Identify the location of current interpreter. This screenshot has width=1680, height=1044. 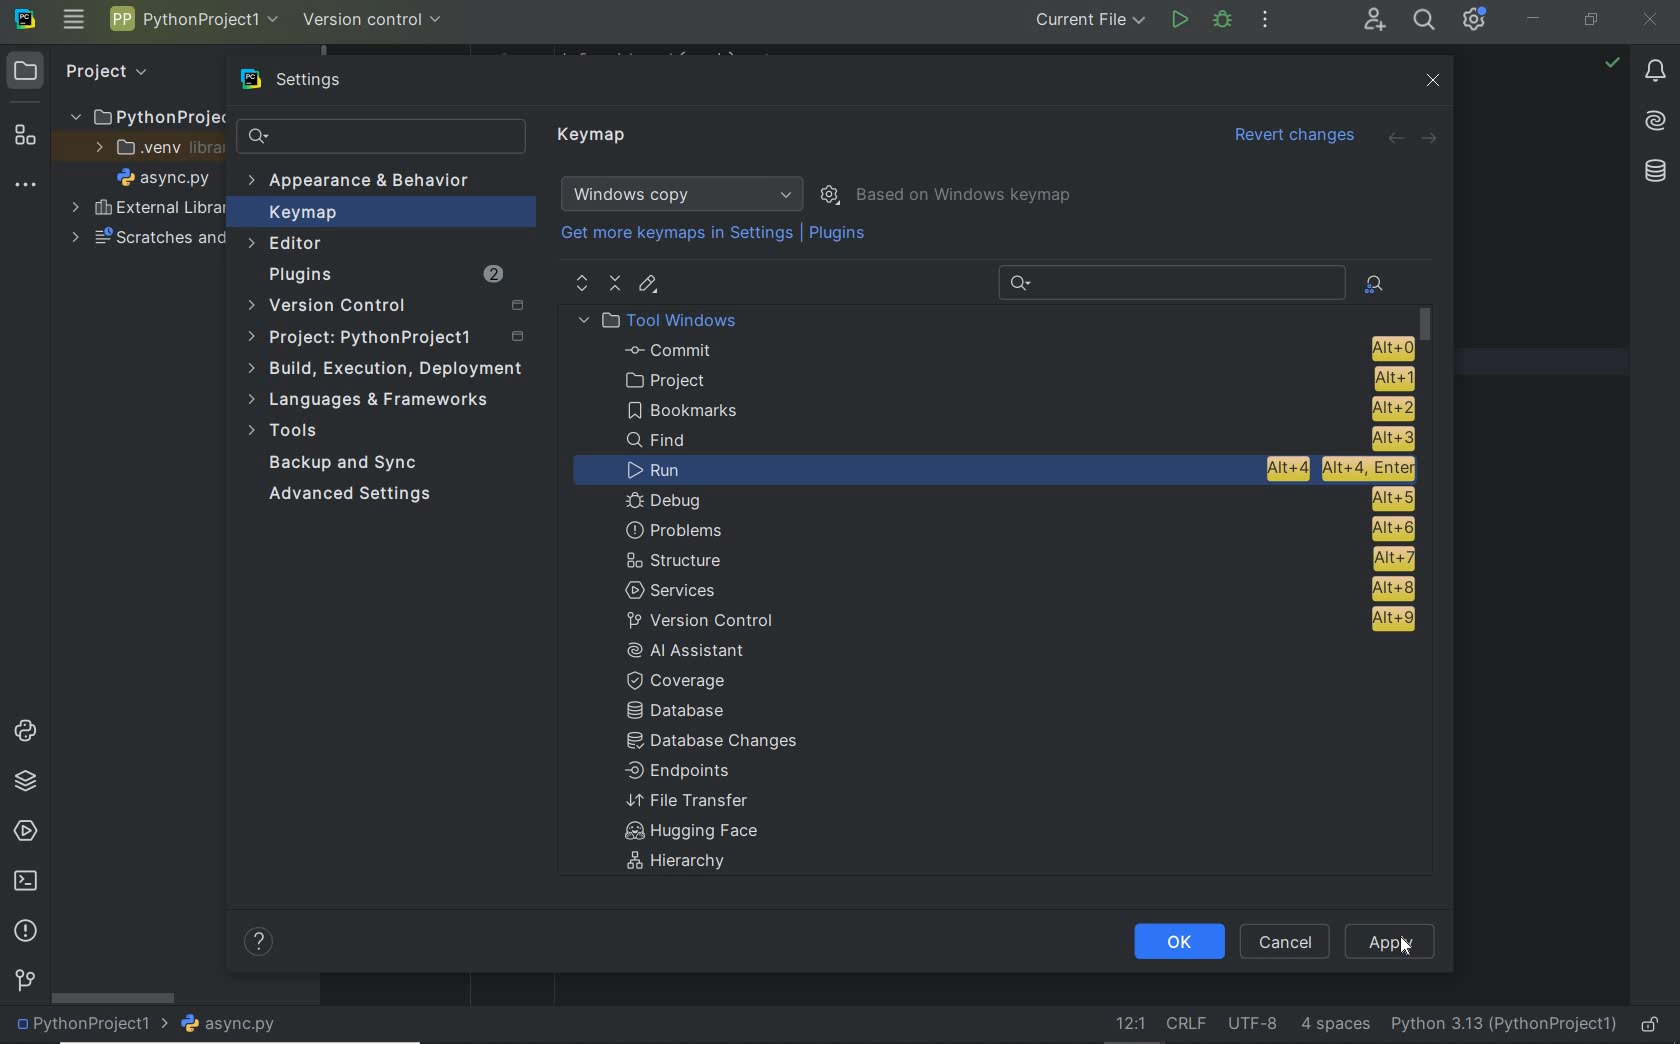
(1505, 1026).